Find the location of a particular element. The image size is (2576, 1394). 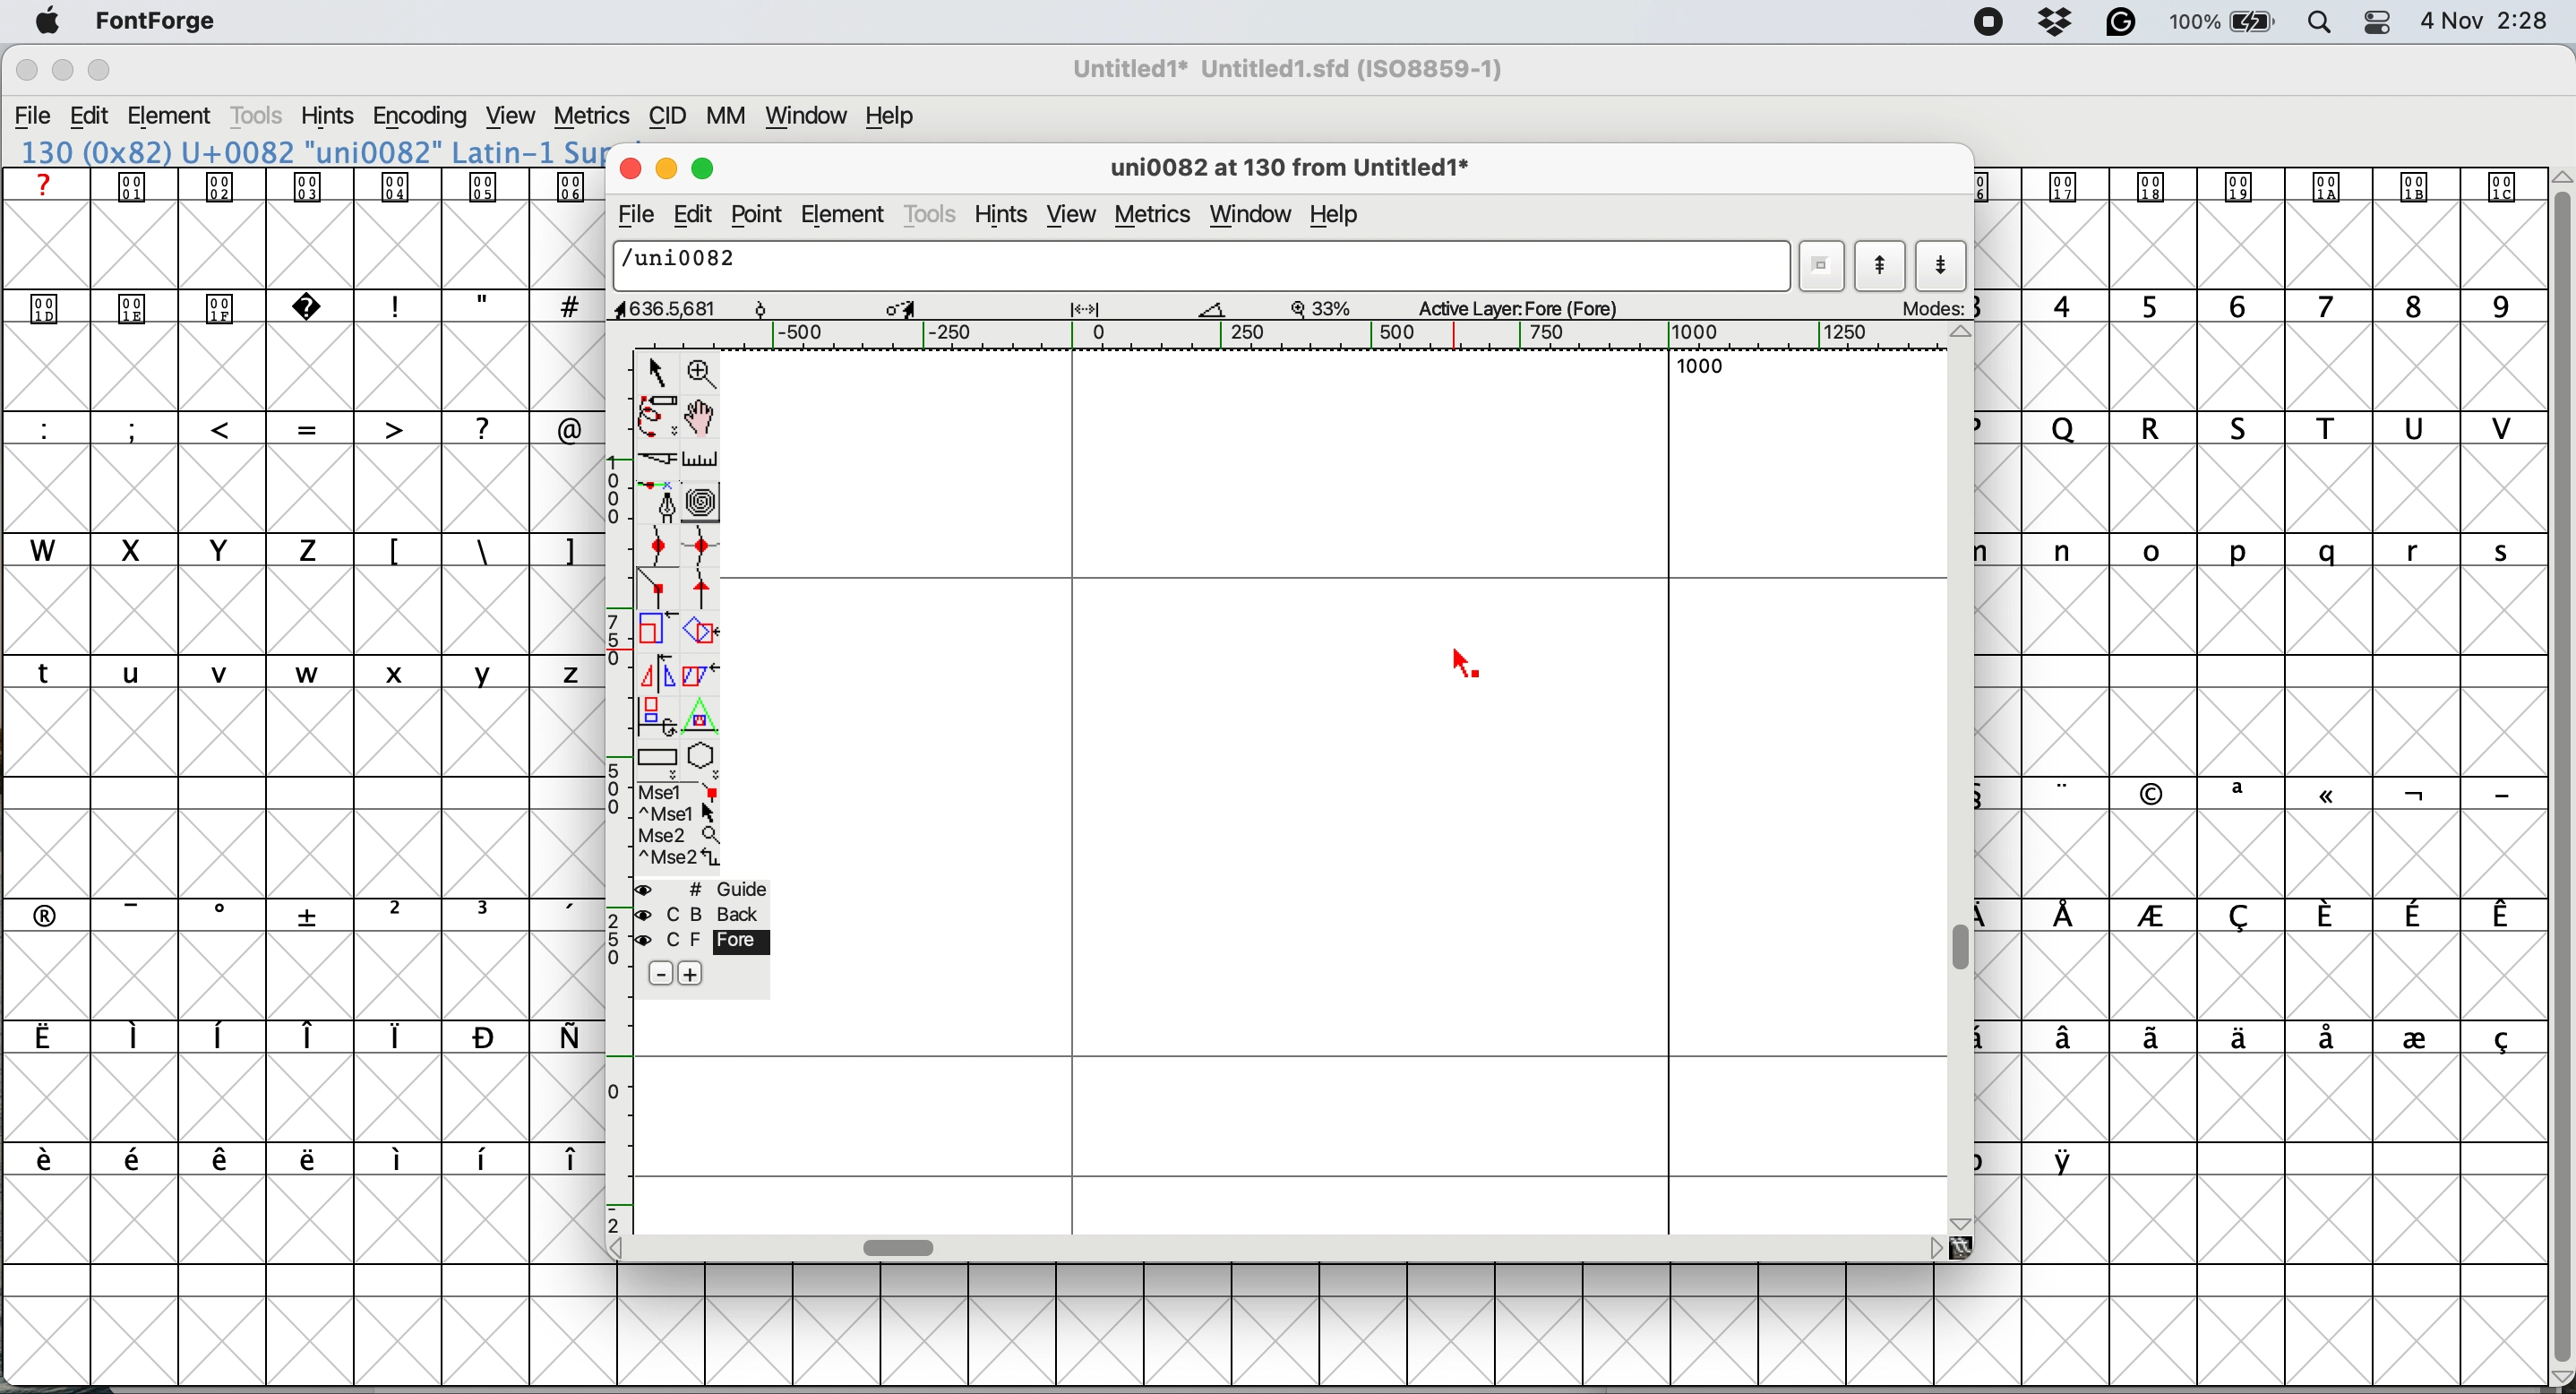

edit is located at coordinates (90, 116).